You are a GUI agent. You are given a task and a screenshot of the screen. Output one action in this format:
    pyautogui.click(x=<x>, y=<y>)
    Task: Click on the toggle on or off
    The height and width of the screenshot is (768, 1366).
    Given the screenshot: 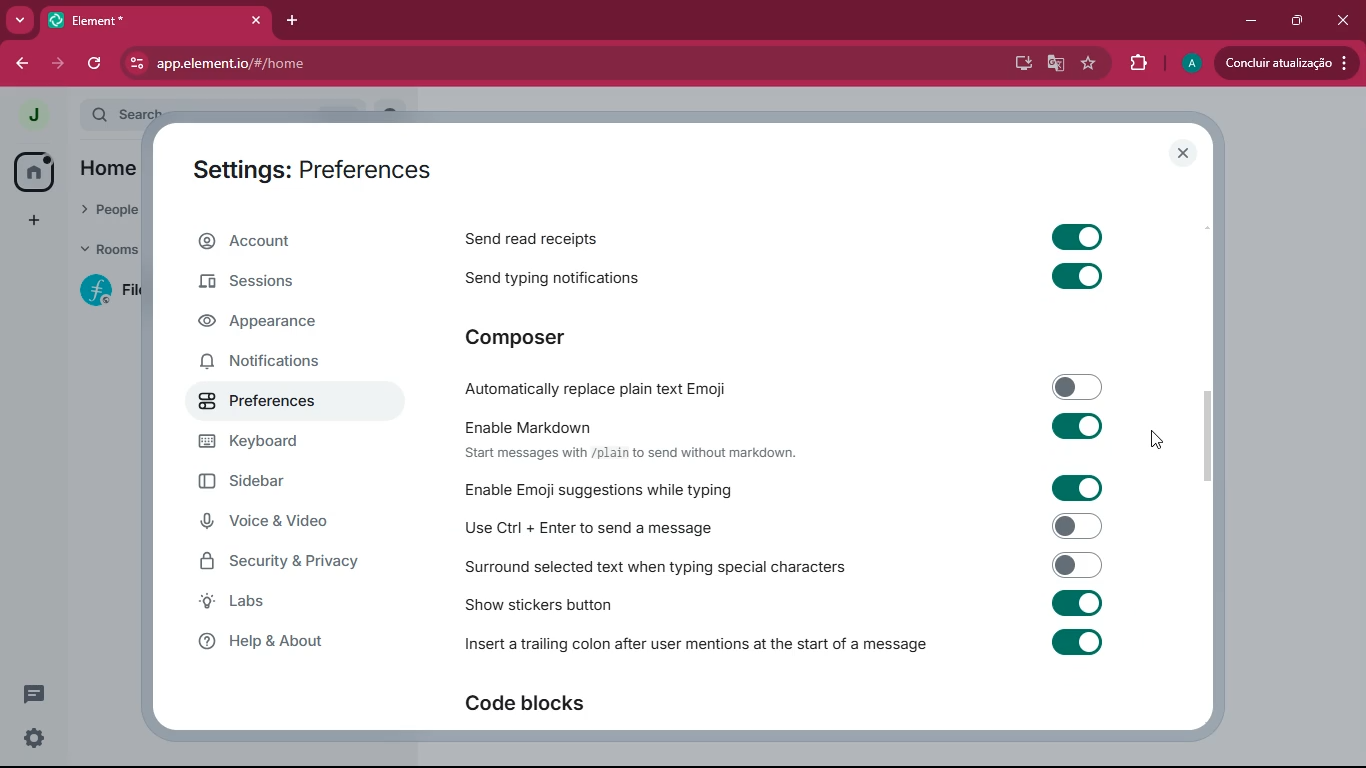 What is the action you would take?
    pyautogui.click(x=1071, y=488)
    